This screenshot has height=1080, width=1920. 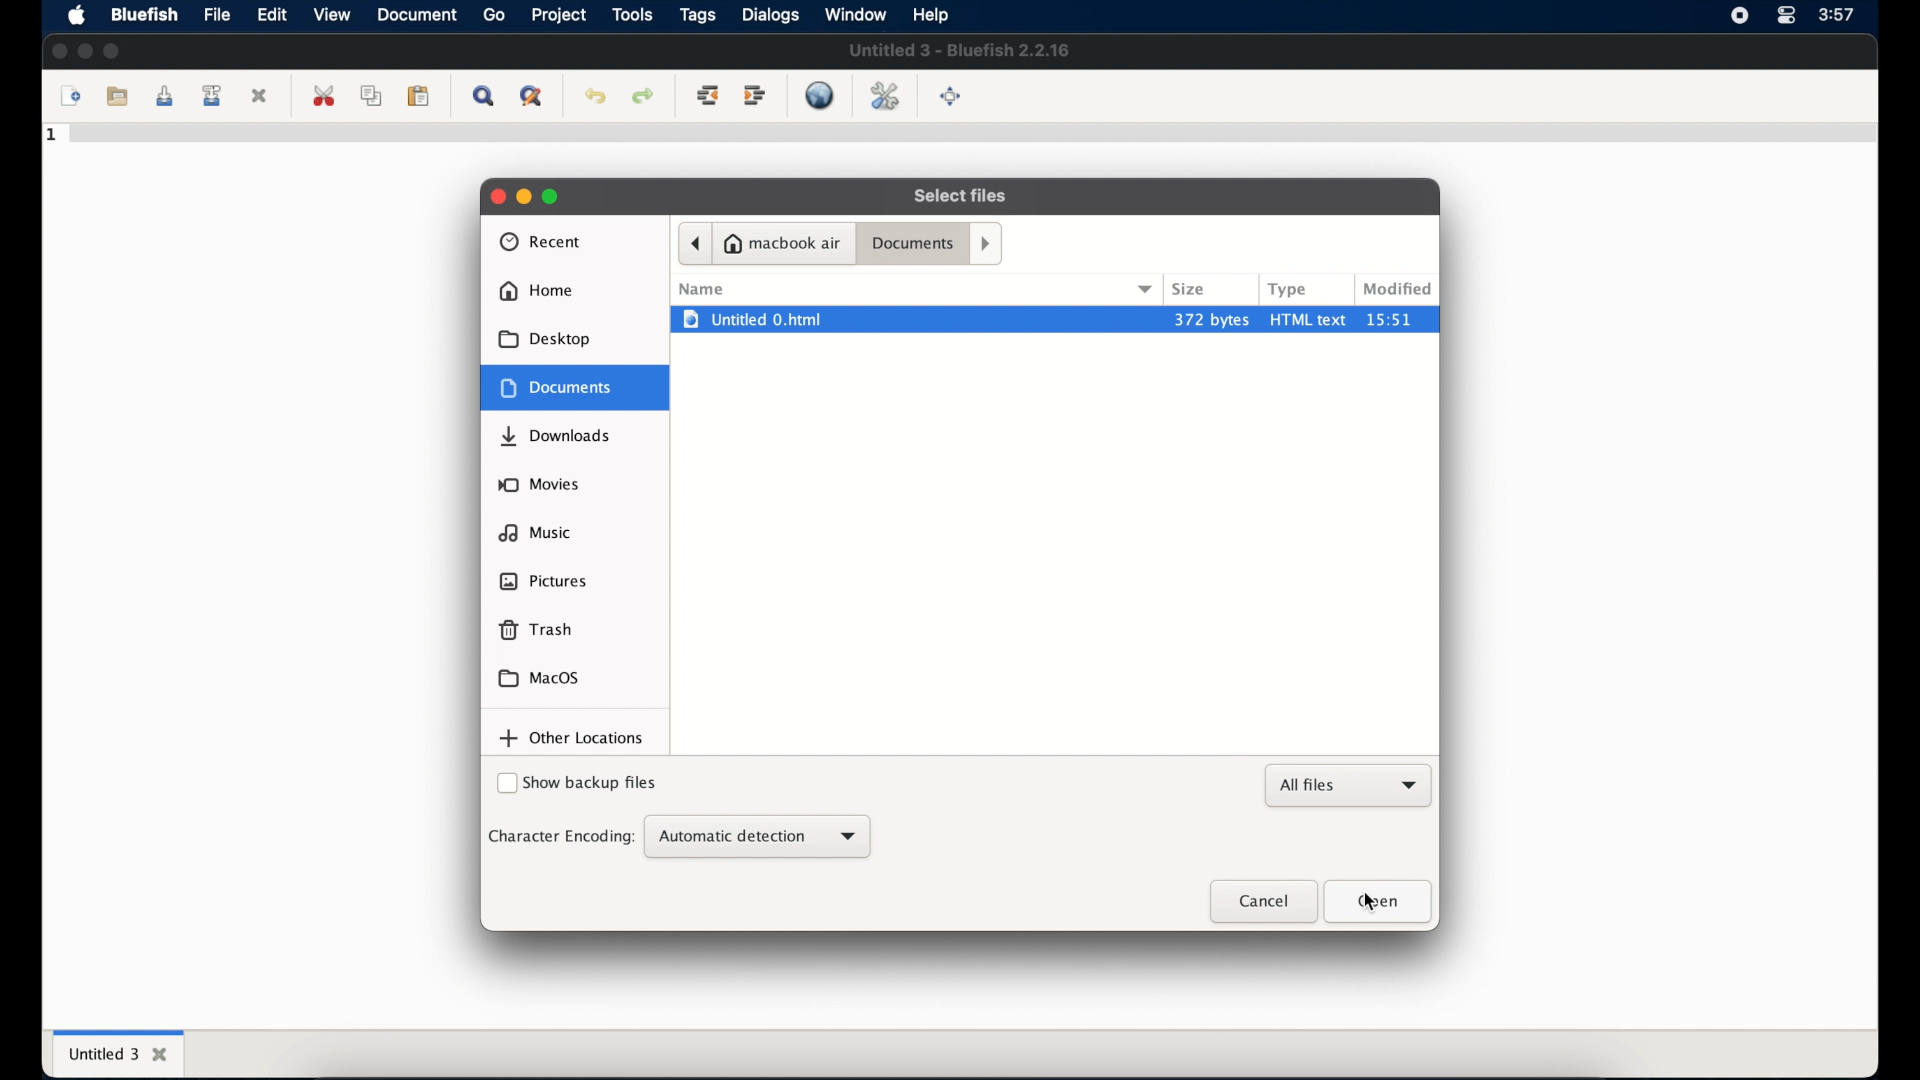 What do you see at coordinates (770, 15) in the screenshot?
I see `dialogs` at bounding box center [770, 15].